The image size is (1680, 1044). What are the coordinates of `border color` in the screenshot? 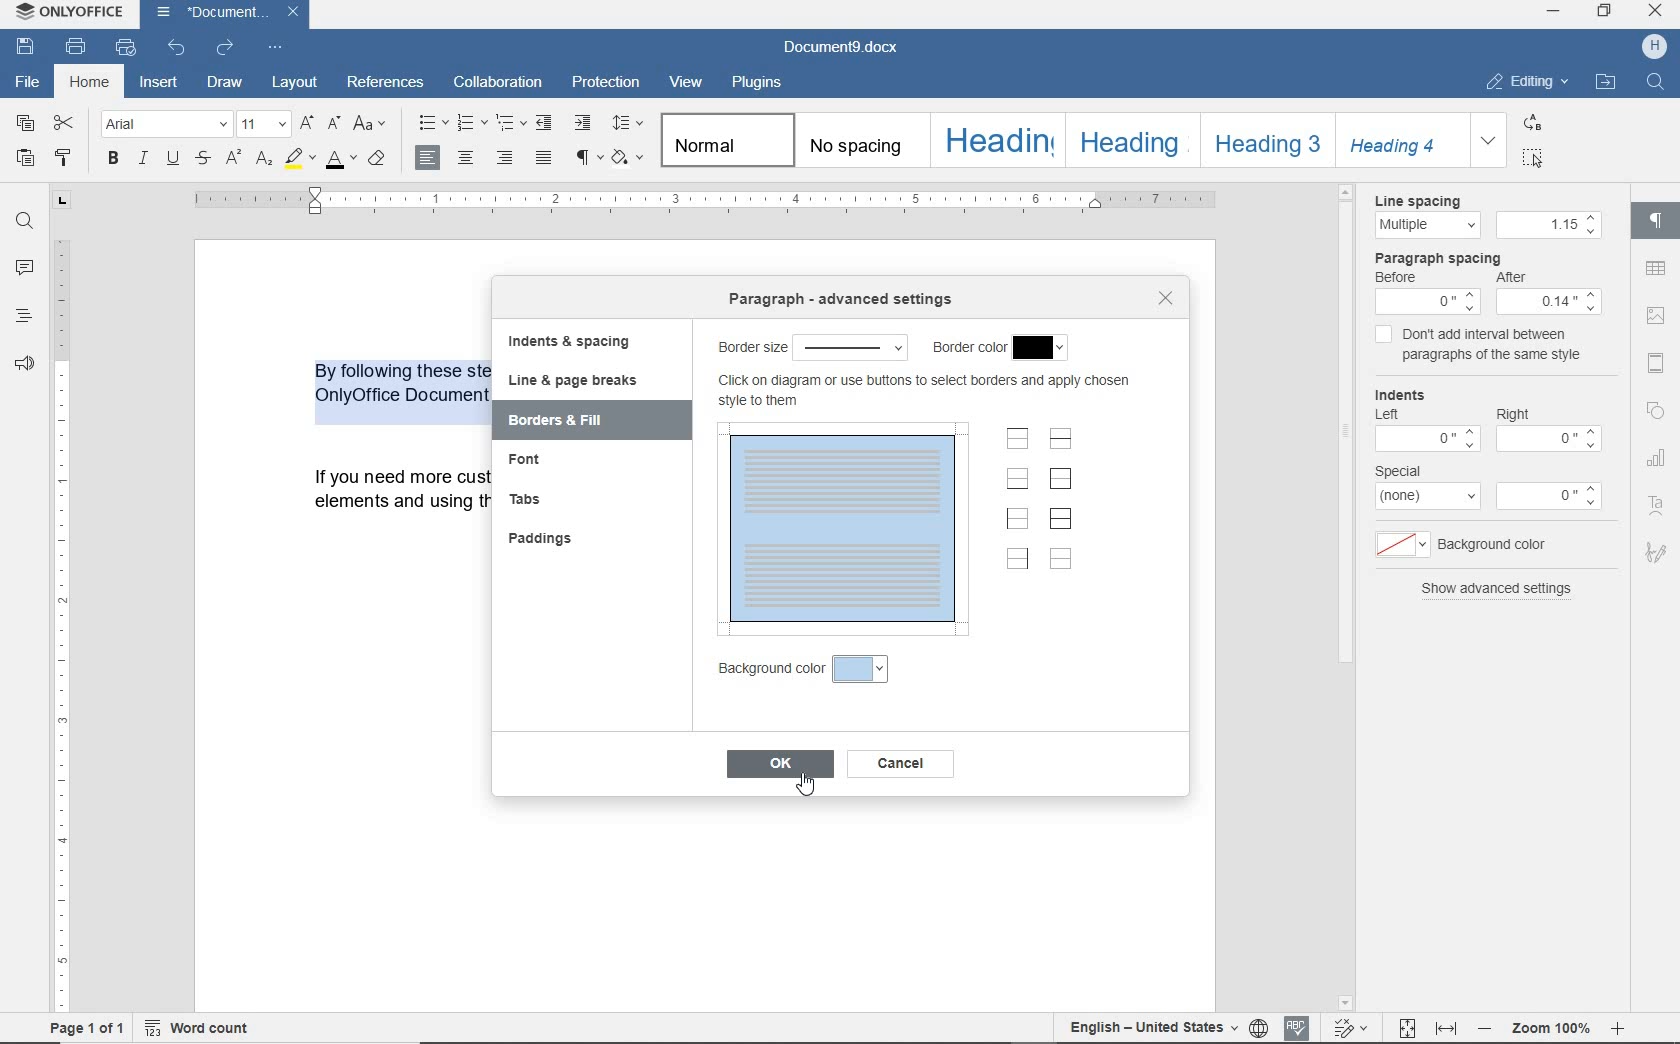 It's located at (967, 348).